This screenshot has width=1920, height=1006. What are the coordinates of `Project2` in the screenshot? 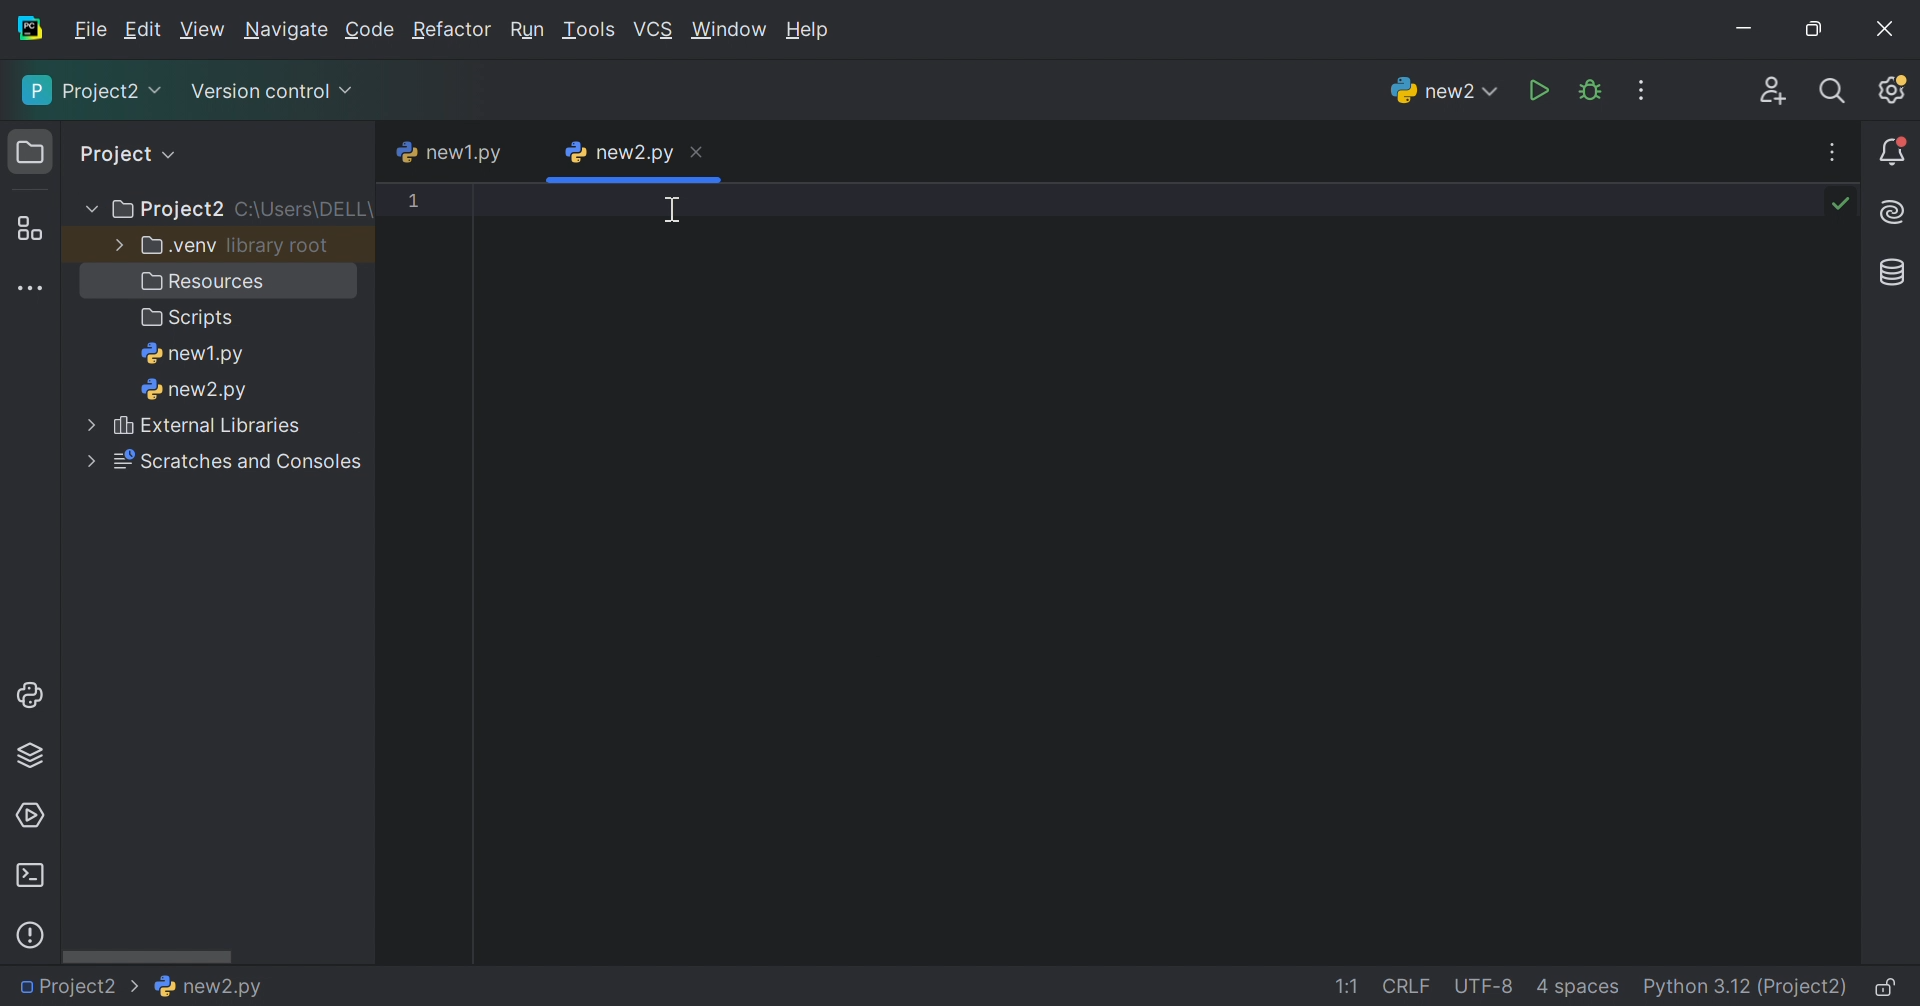 It's located at (71, 987).